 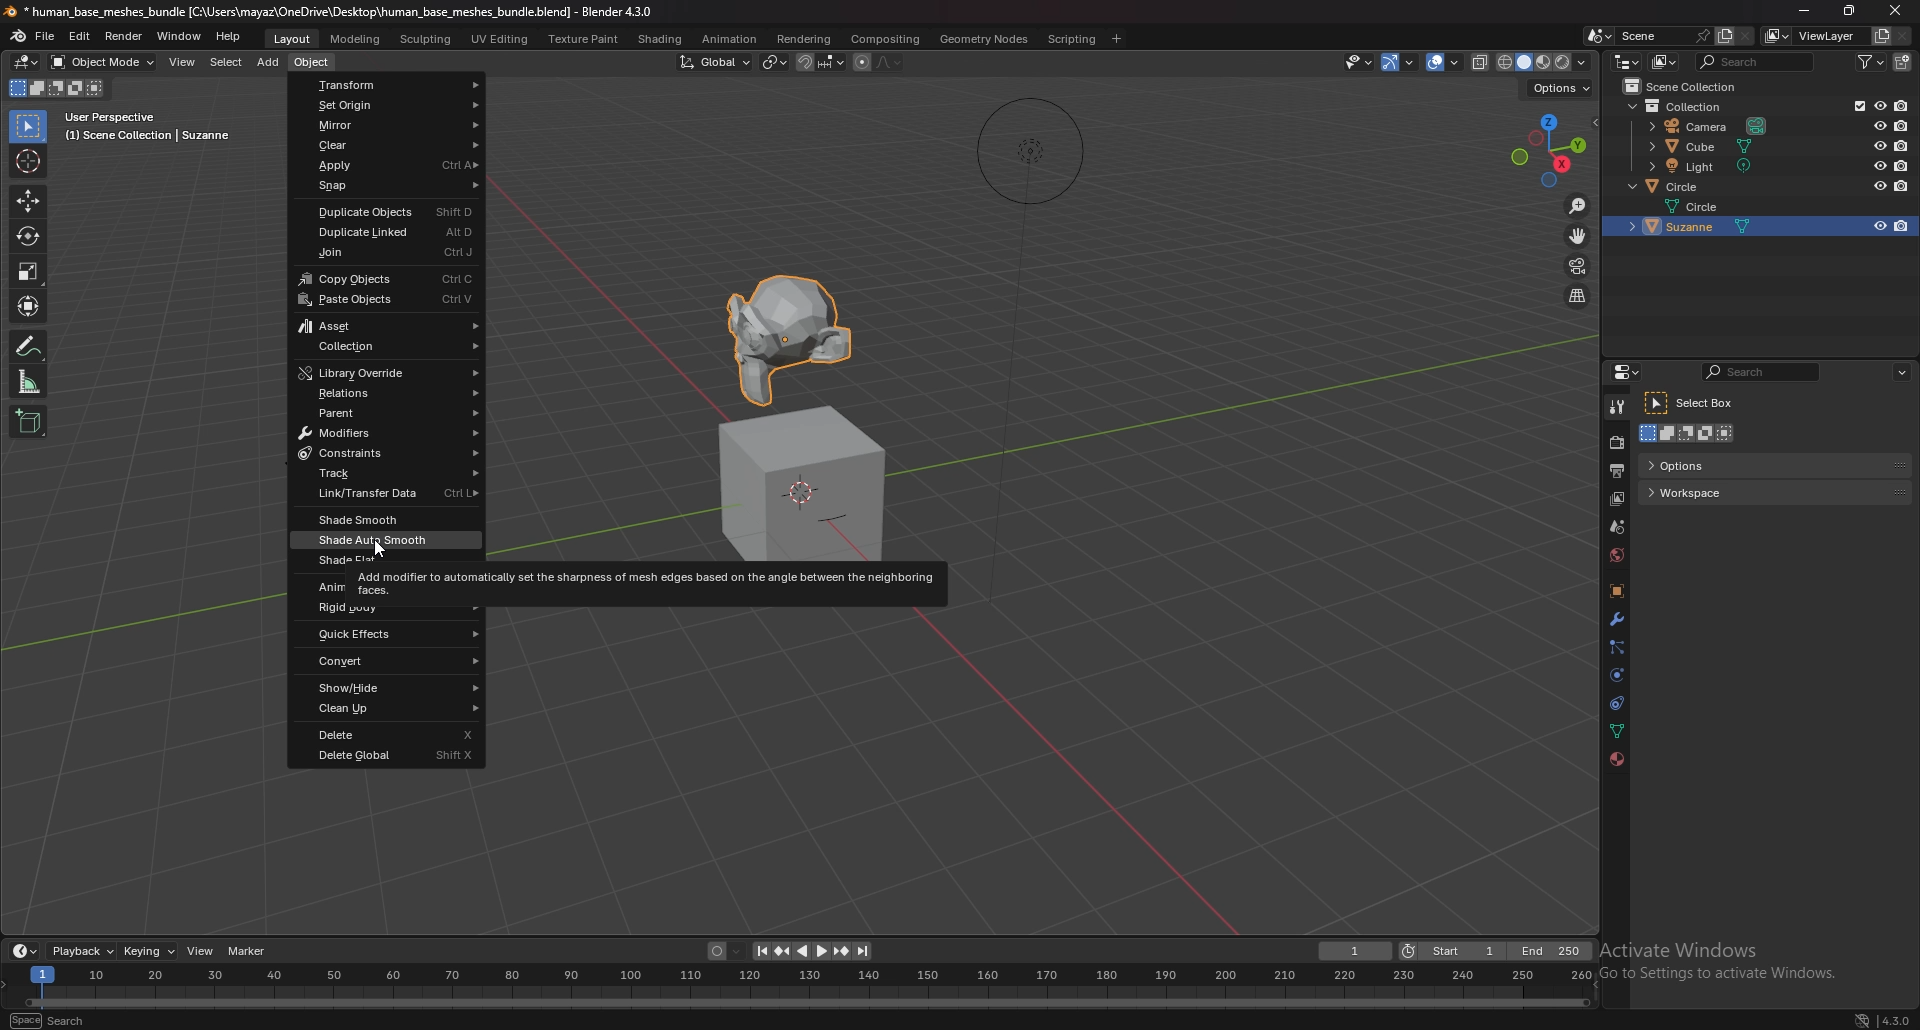 I want to click on animation, so click(x=730, y=39).